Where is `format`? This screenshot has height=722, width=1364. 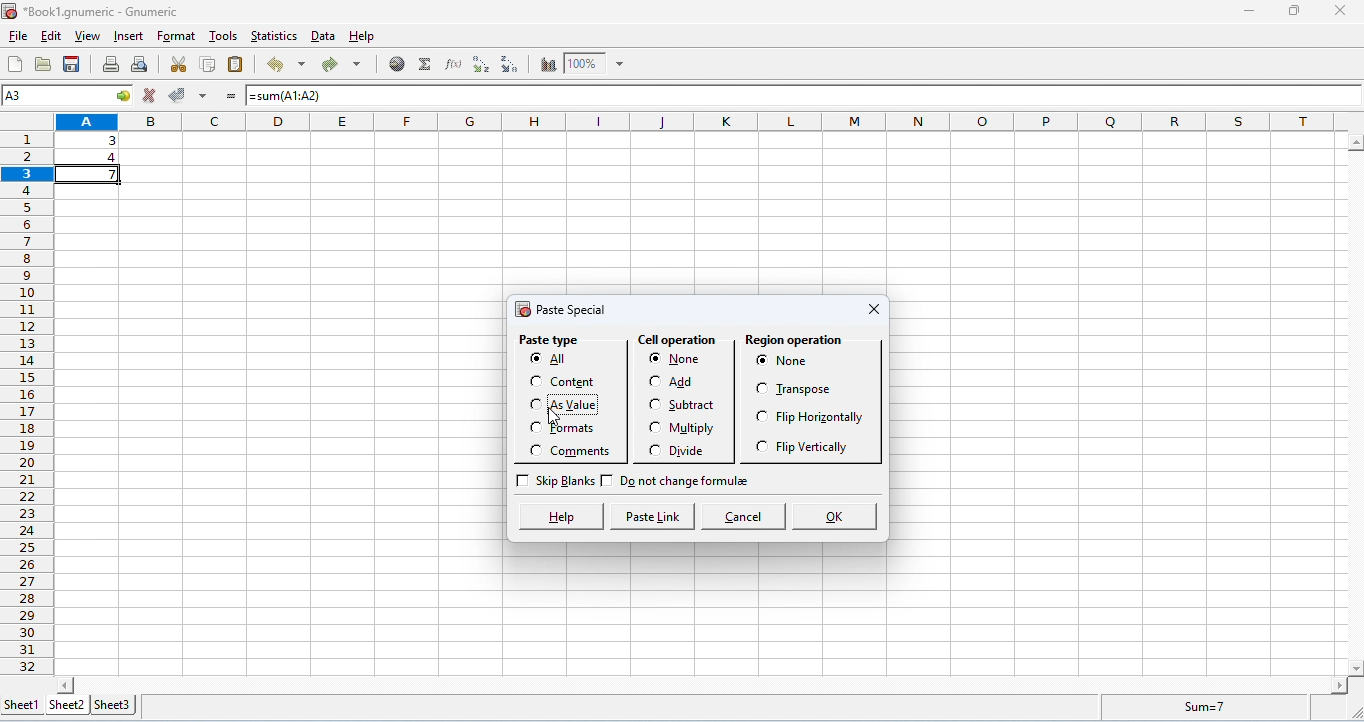
format is located at coordinates (177, 37).